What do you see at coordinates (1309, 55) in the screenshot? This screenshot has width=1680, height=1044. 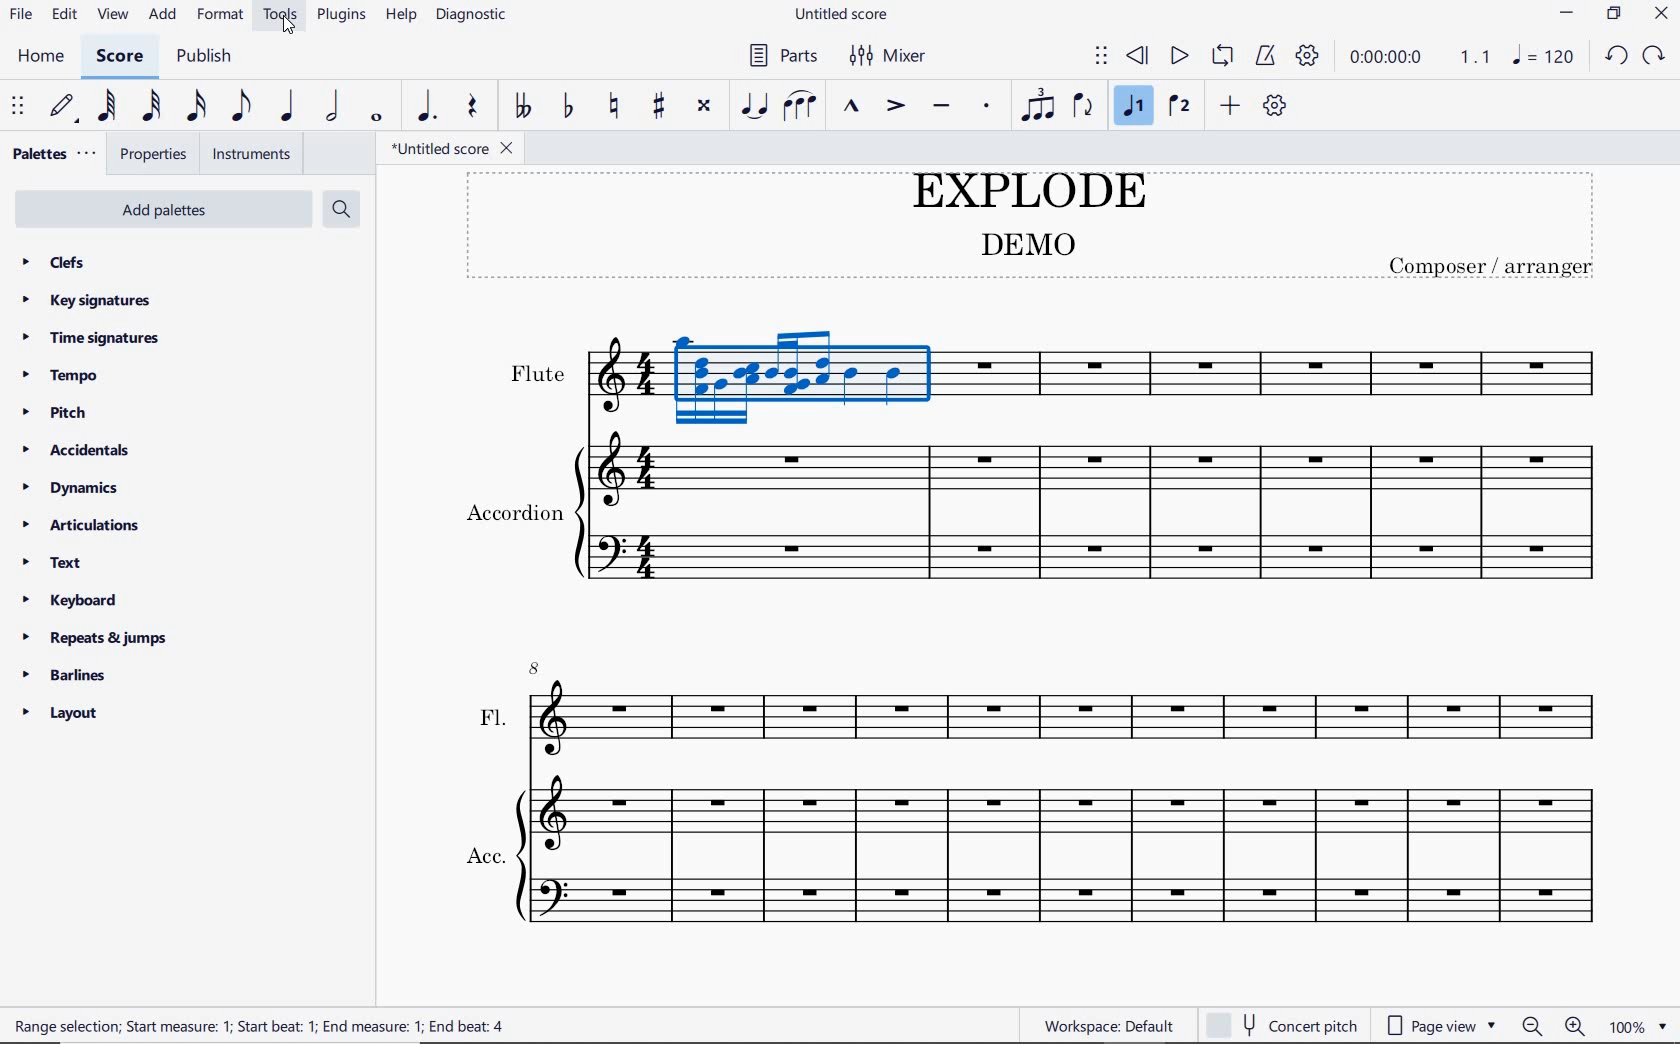 I see `playback settings` at bounding box center [1309, 55].